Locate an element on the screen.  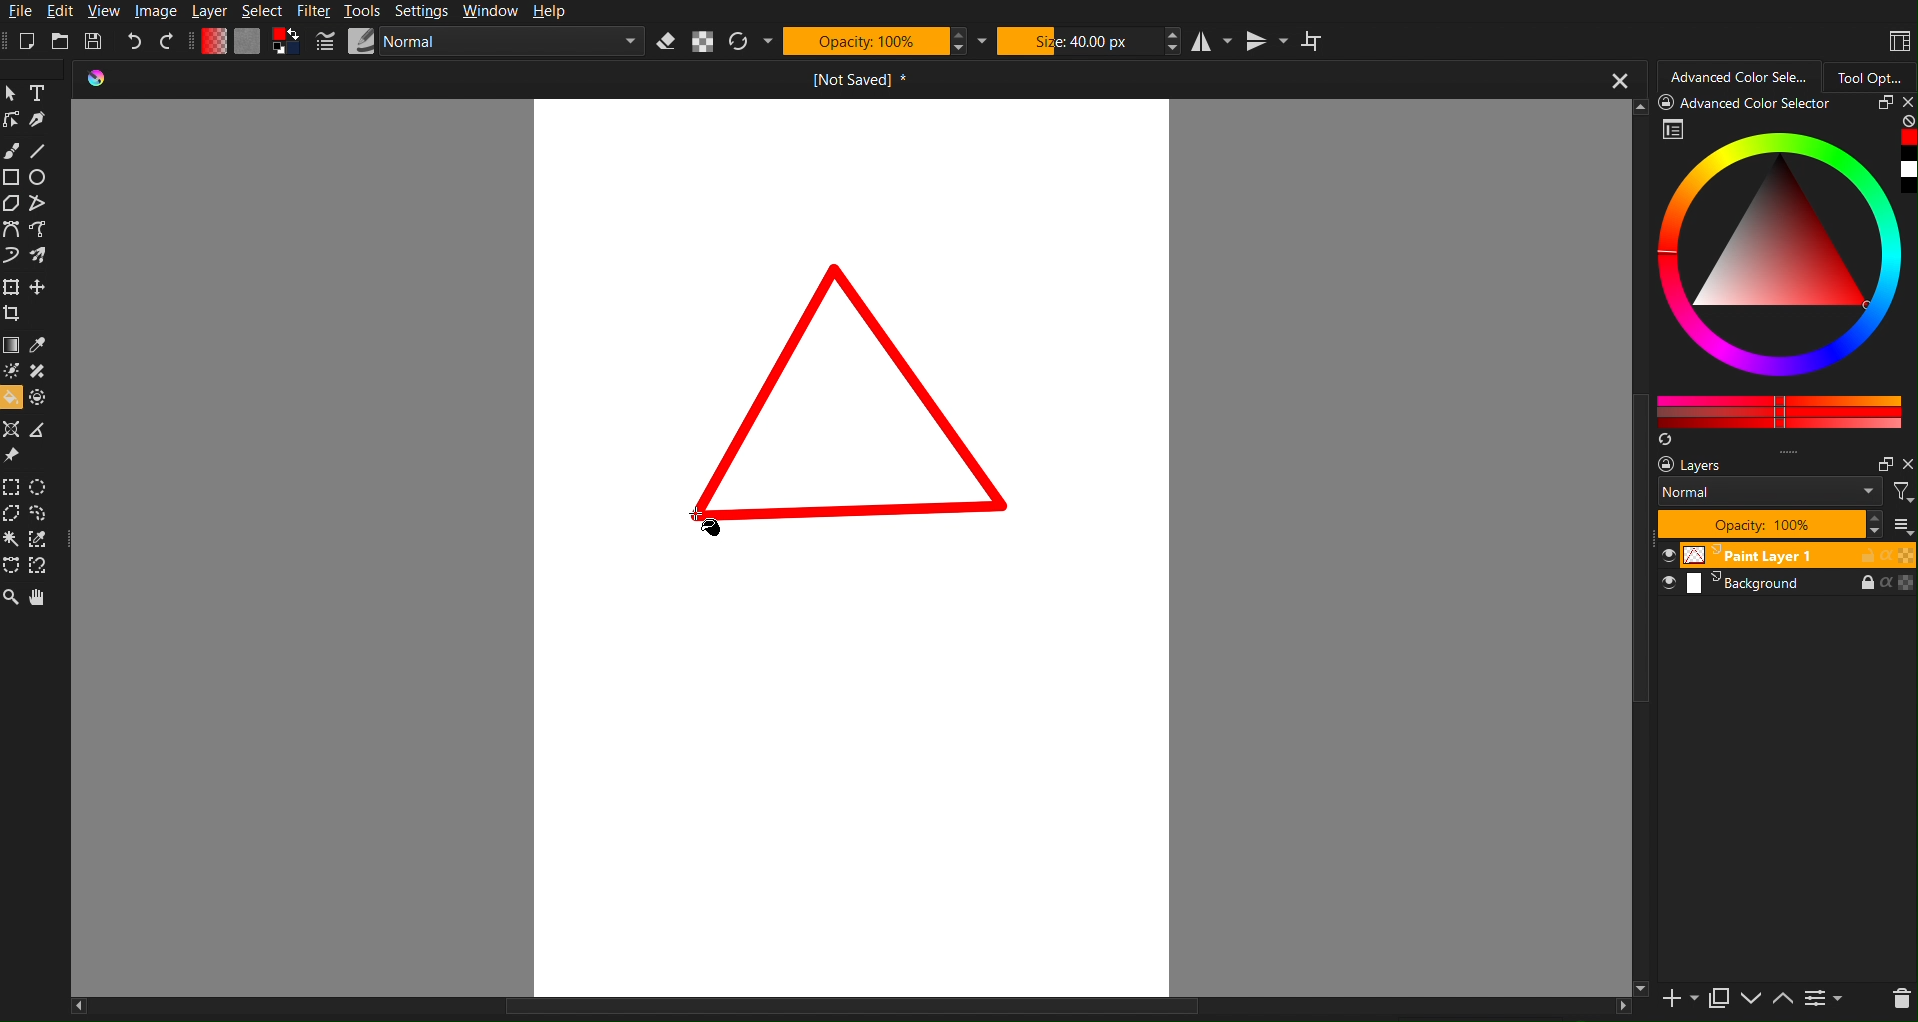
smart patch tool is located at coordinates (40, 371).